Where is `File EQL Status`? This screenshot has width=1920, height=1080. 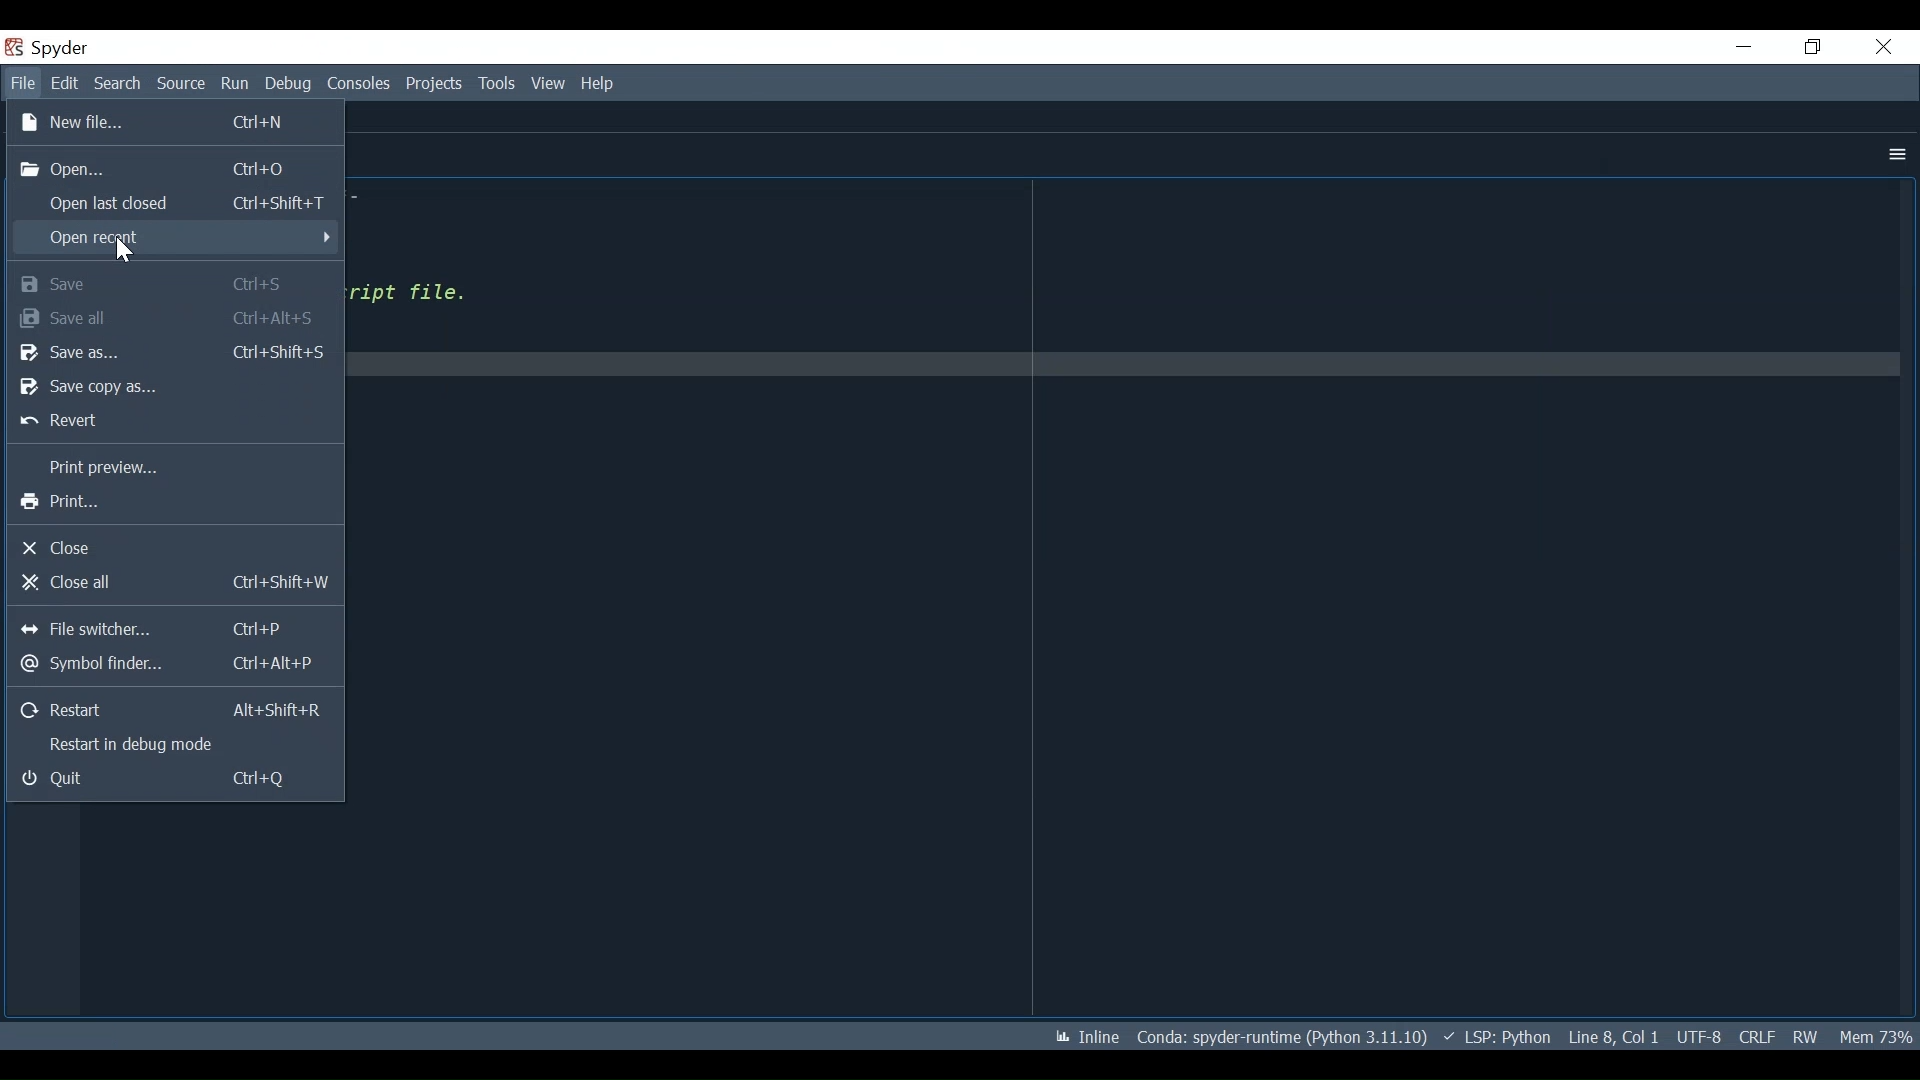 File EQL Status is located at coordinates (1754, 1035).